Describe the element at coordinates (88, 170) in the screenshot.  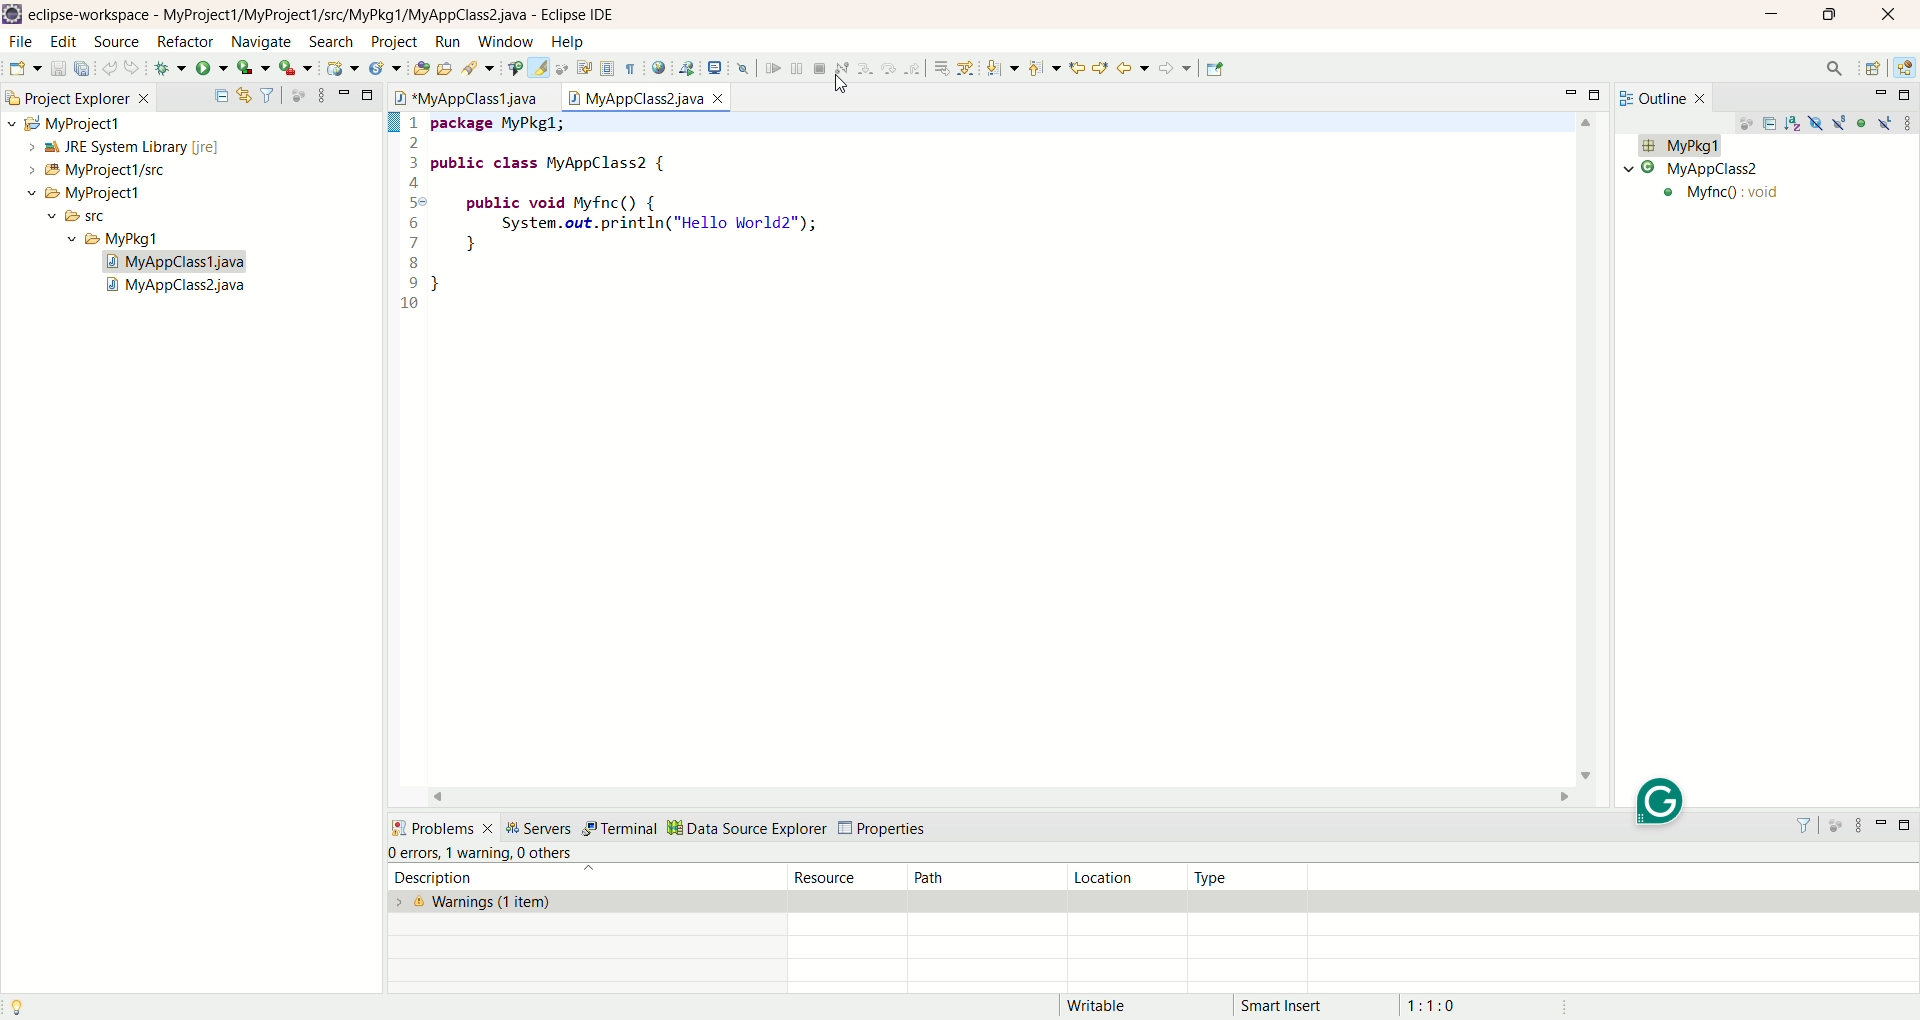
I see `project1/src` at that location.